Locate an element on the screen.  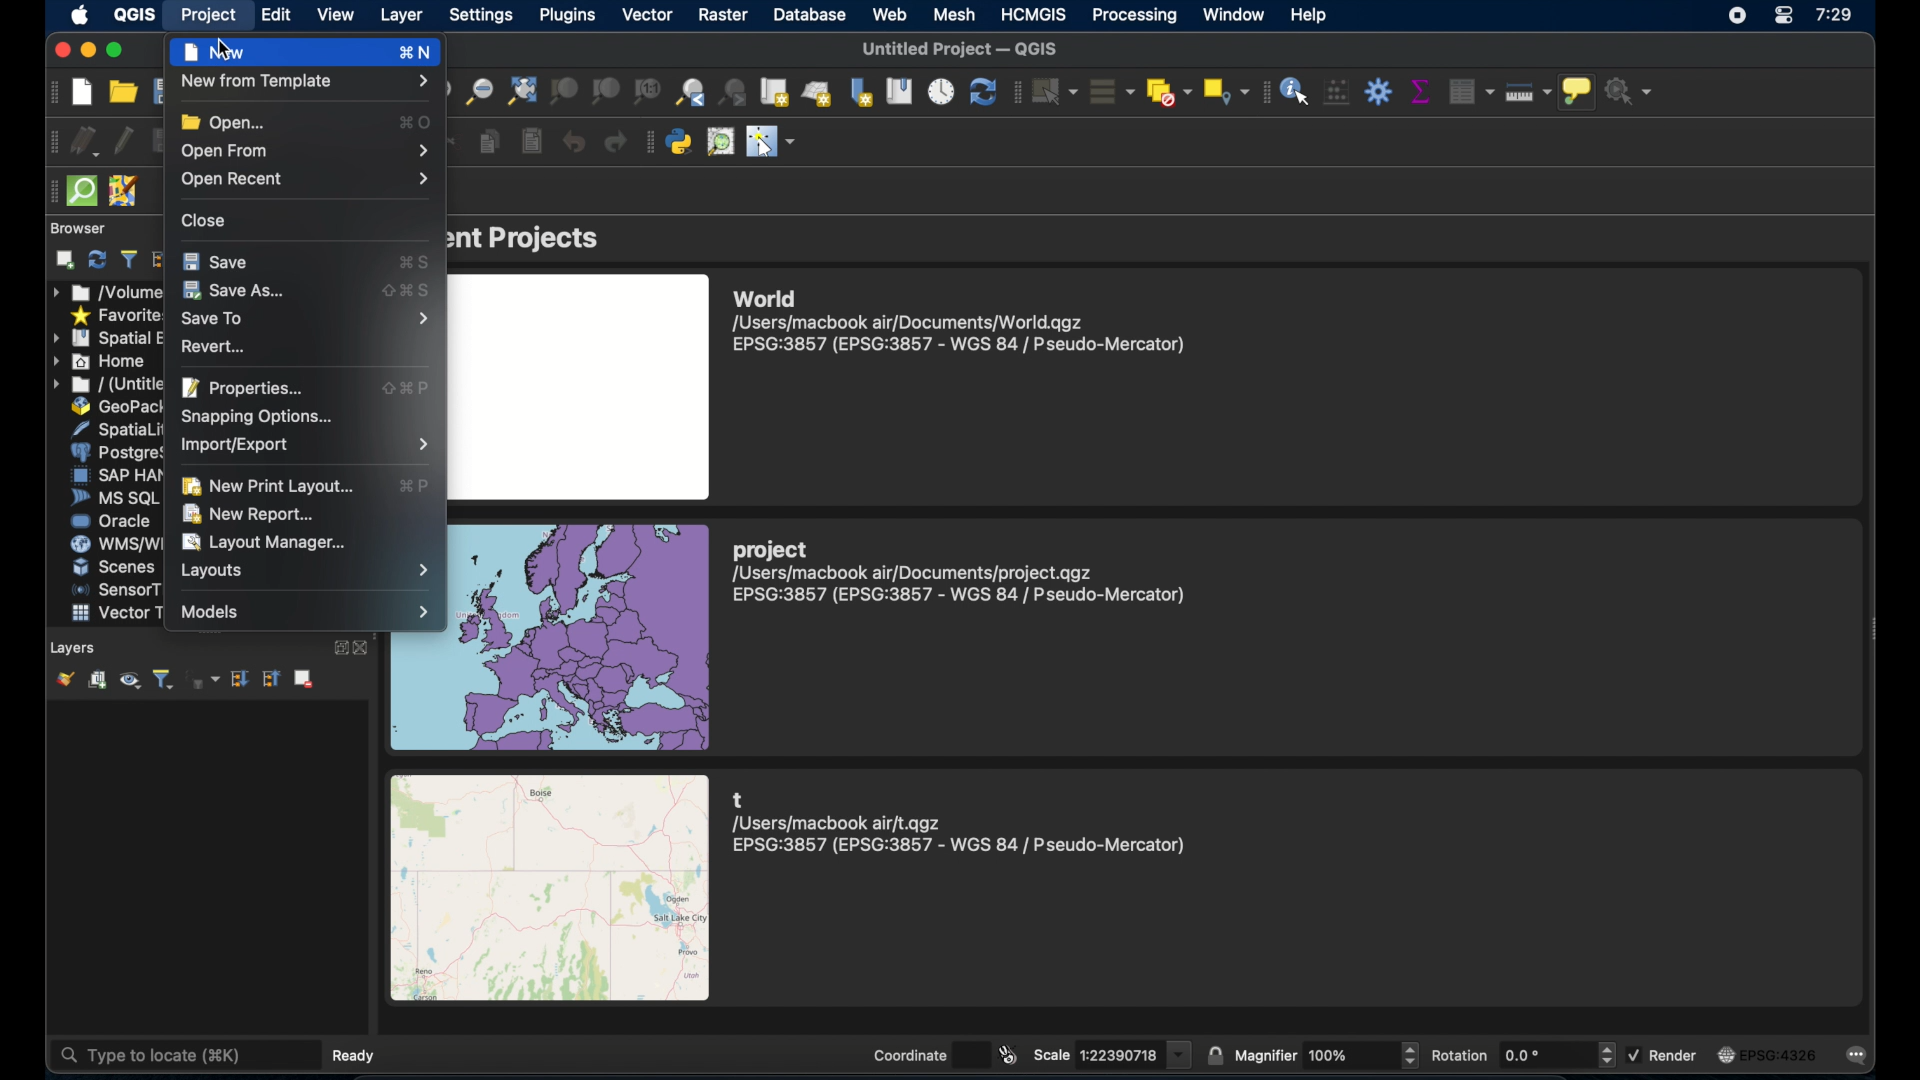
properties is located at coordinates (239, 385).